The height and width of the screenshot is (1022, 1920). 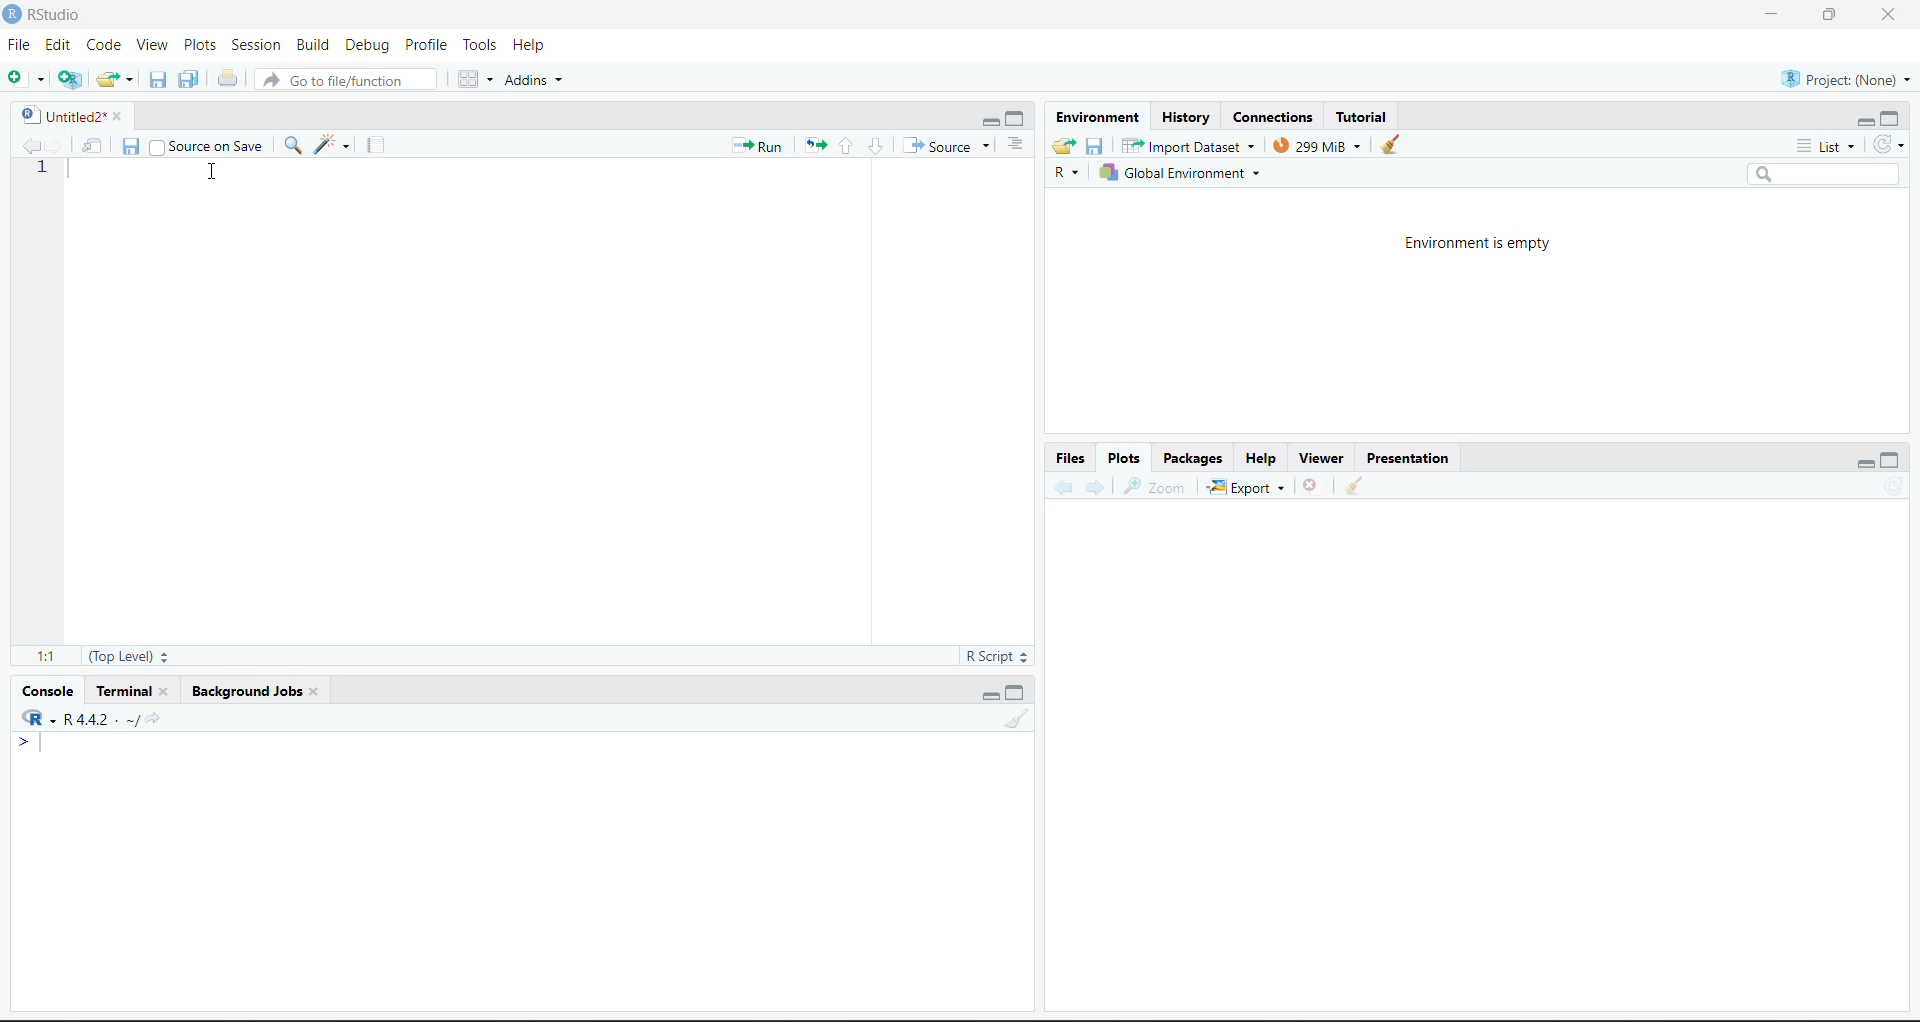 I want to click on View, so click(x=152, y=43).